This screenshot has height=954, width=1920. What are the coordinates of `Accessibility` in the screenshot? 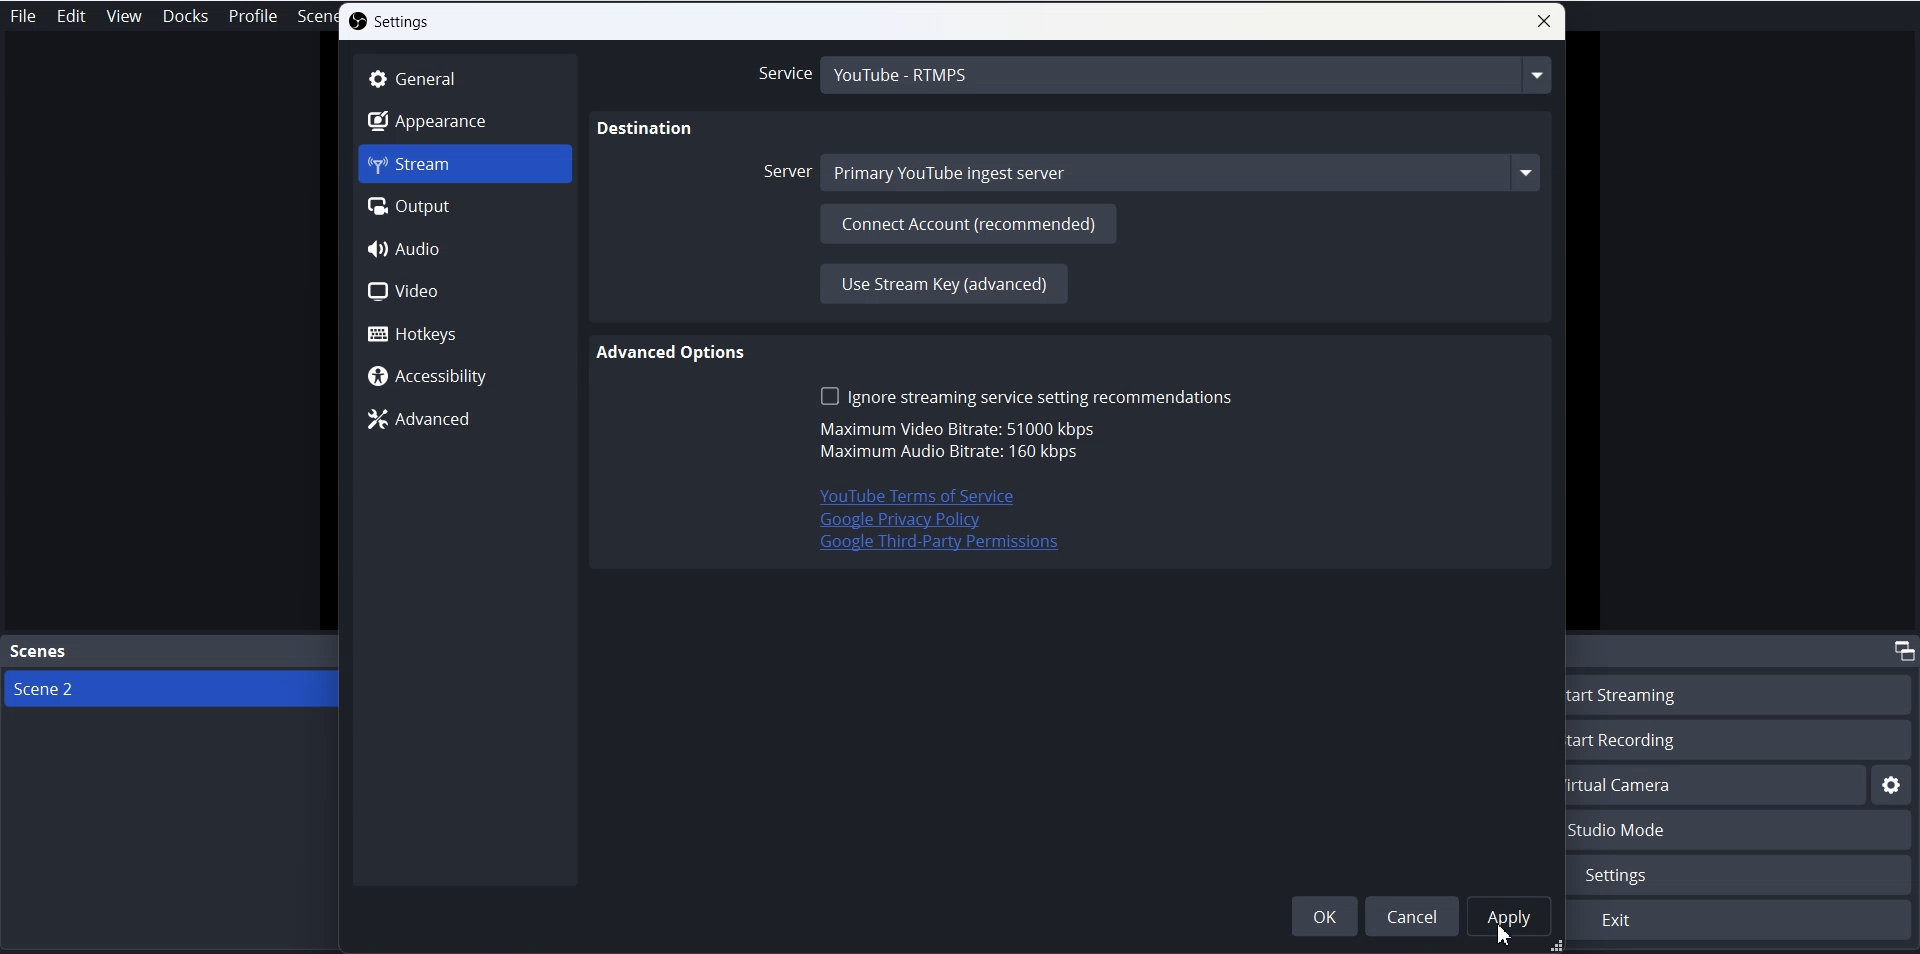 It's located at (465, 375).